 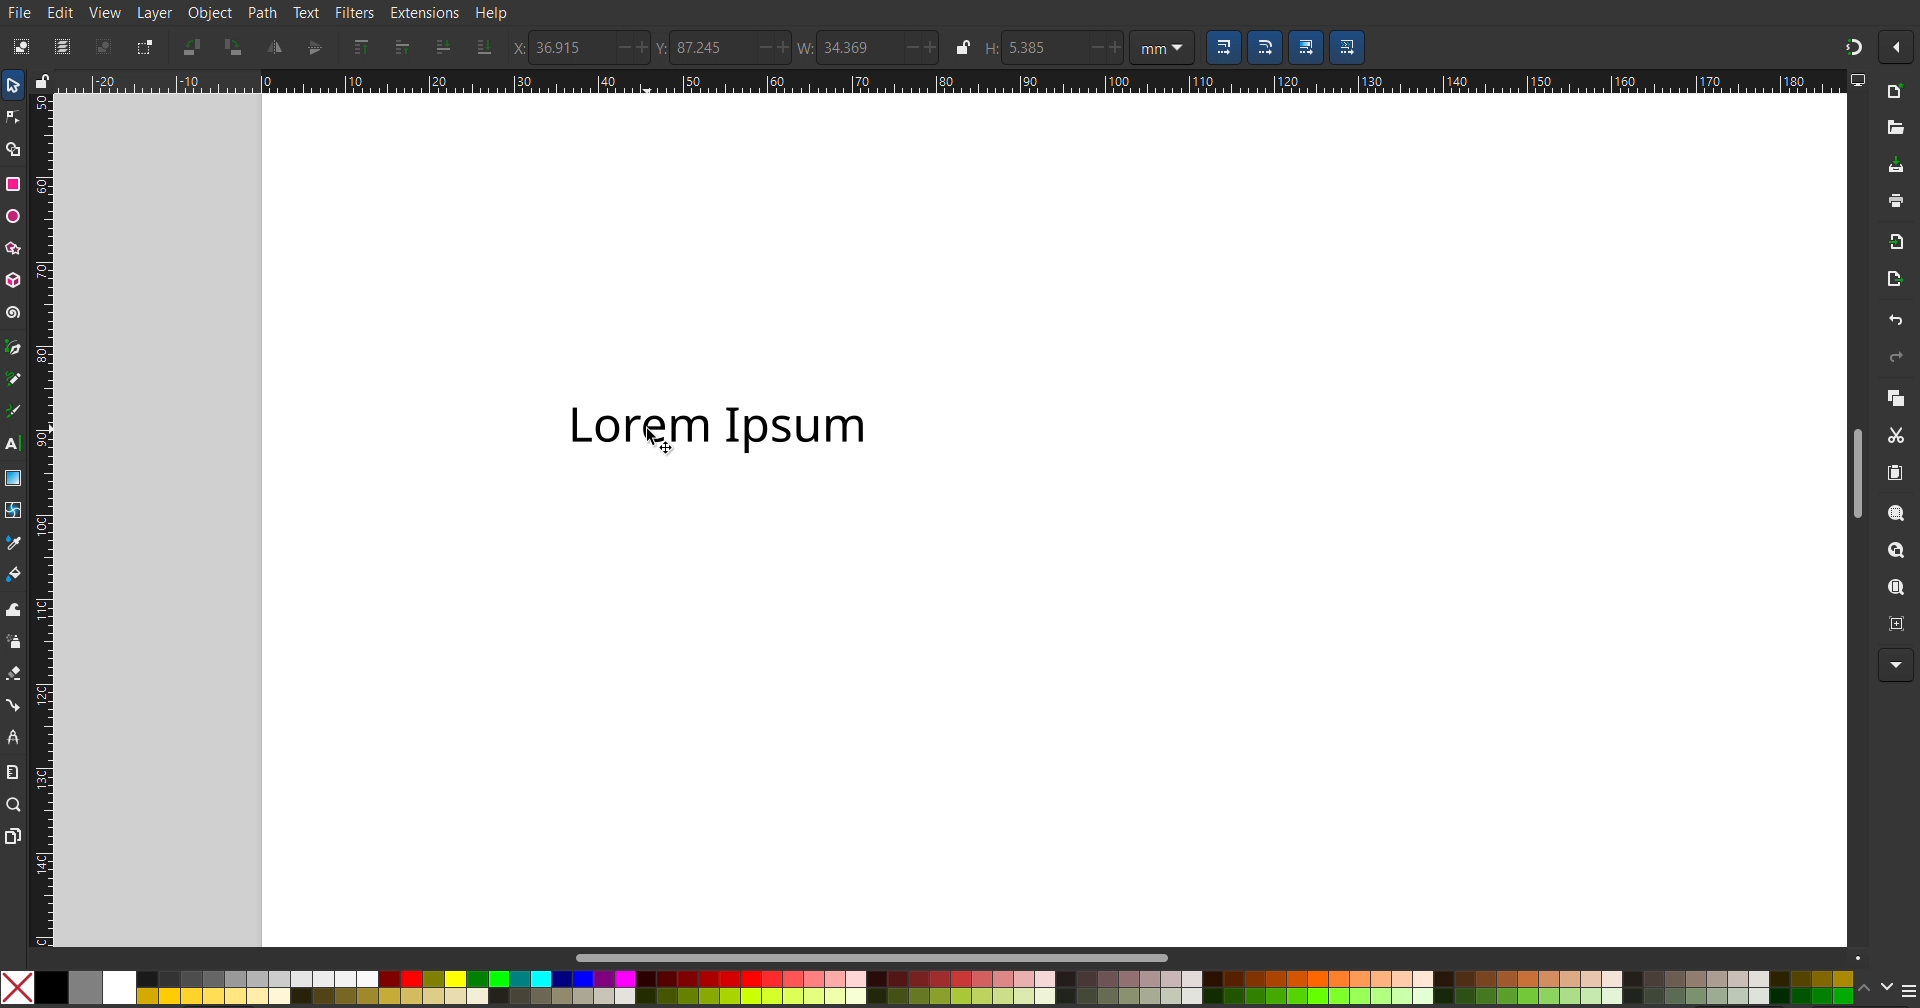 What do you see at coordinates (1049, 49) in the screenshot?
I see `Height ` at bounding box center [1049, 49].